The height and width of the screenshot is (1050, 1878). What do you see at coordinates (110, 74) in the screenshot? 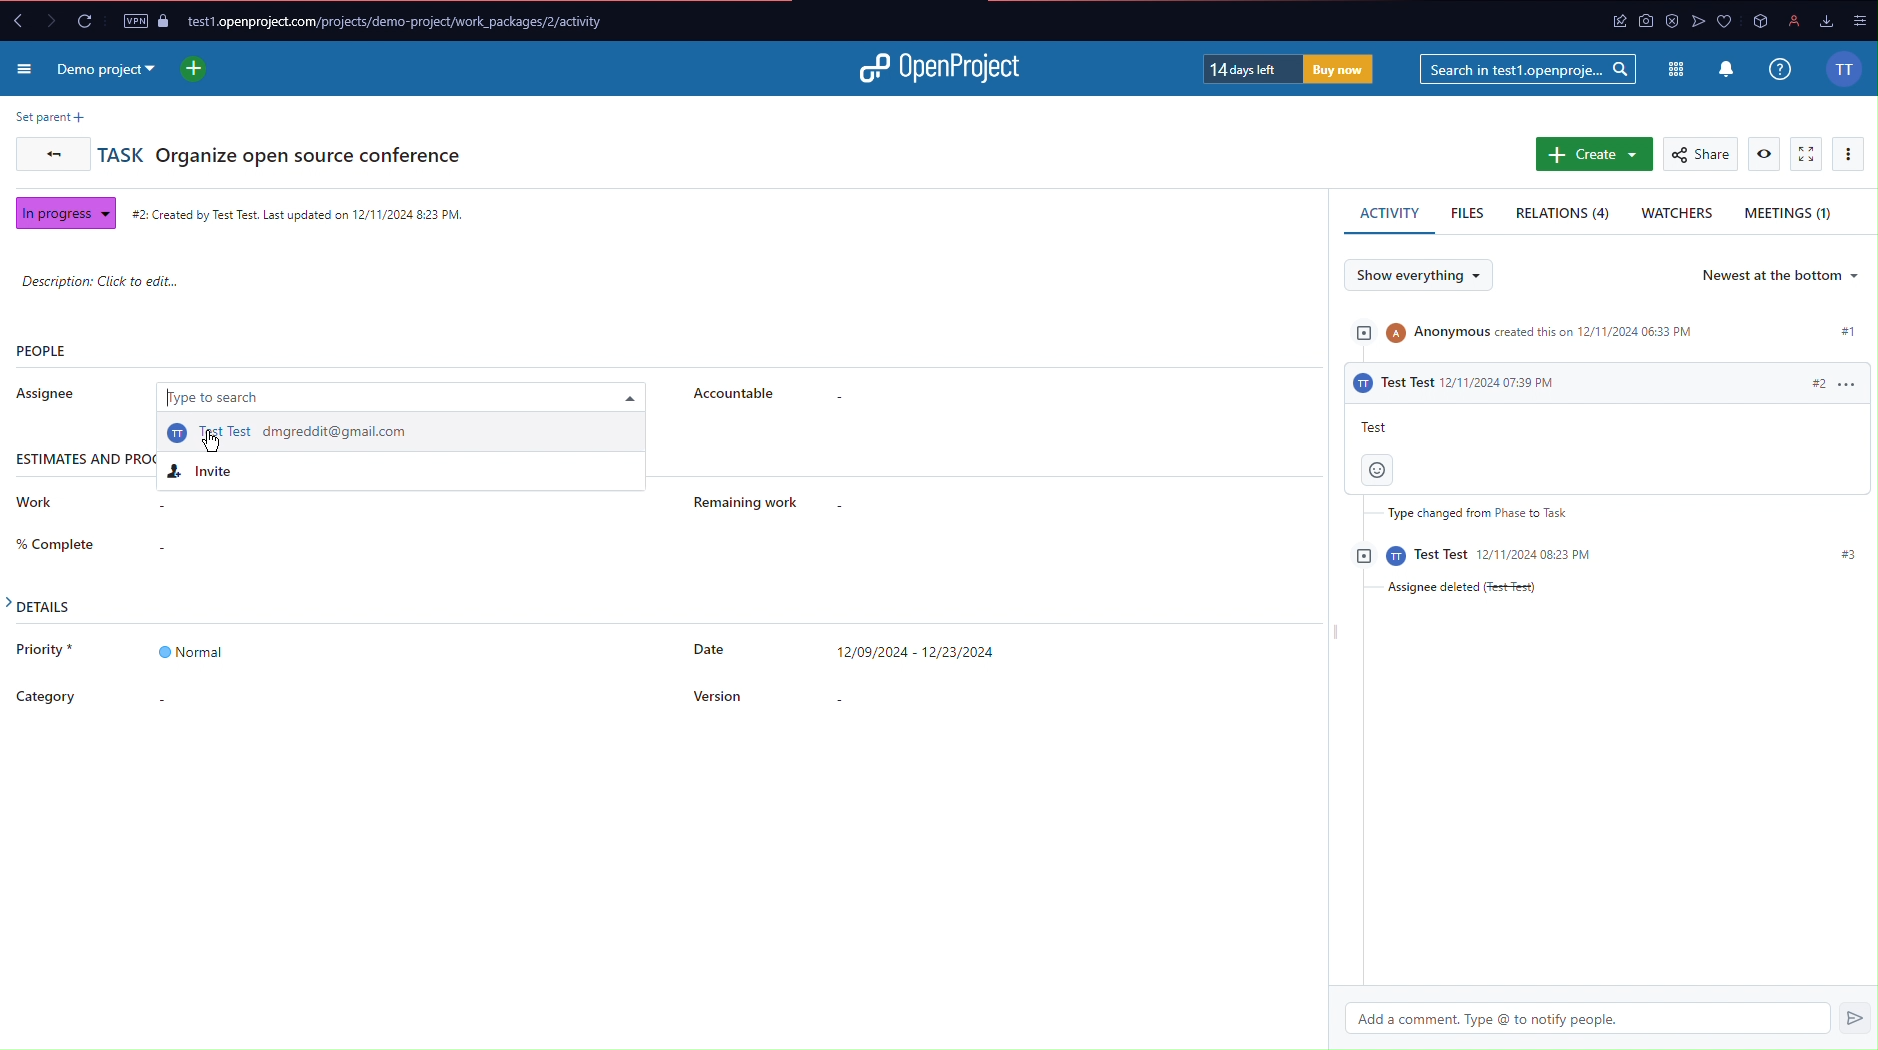
I see `Demo Project` at bounding box center [110, 74].